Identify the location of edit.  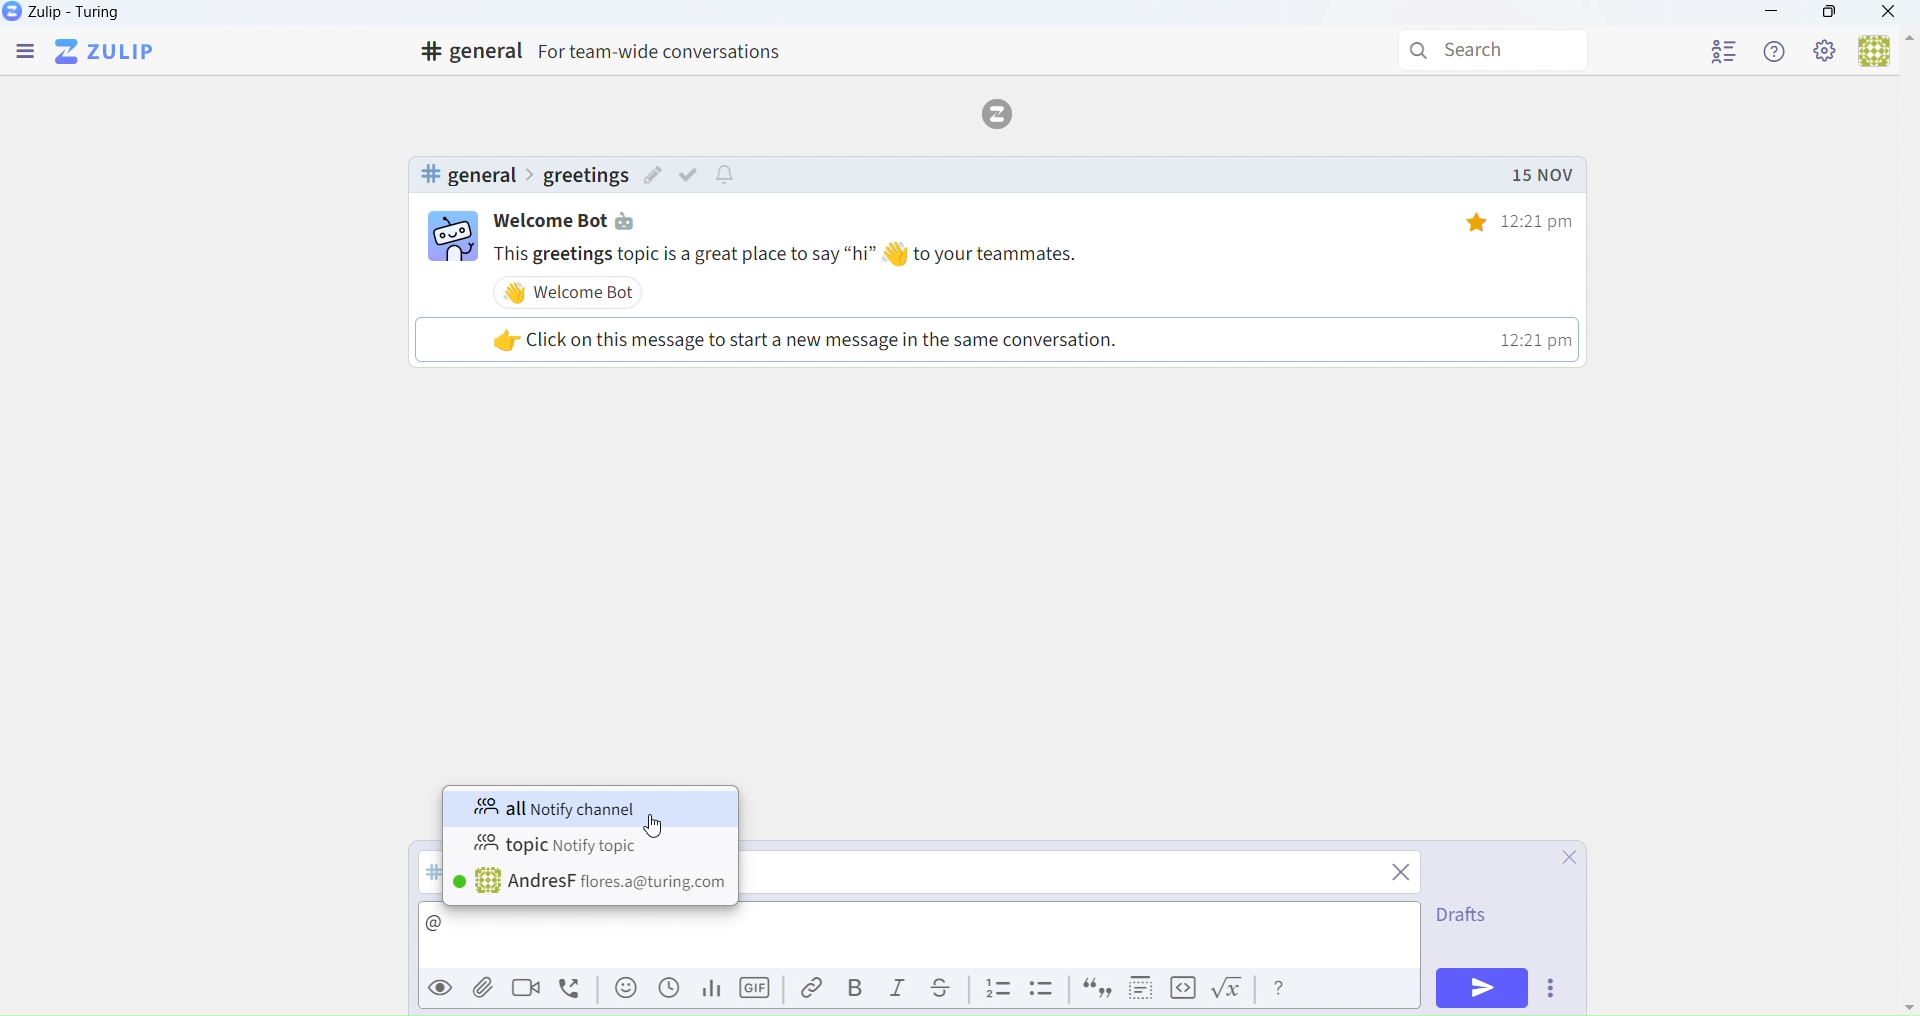
(653, 178).